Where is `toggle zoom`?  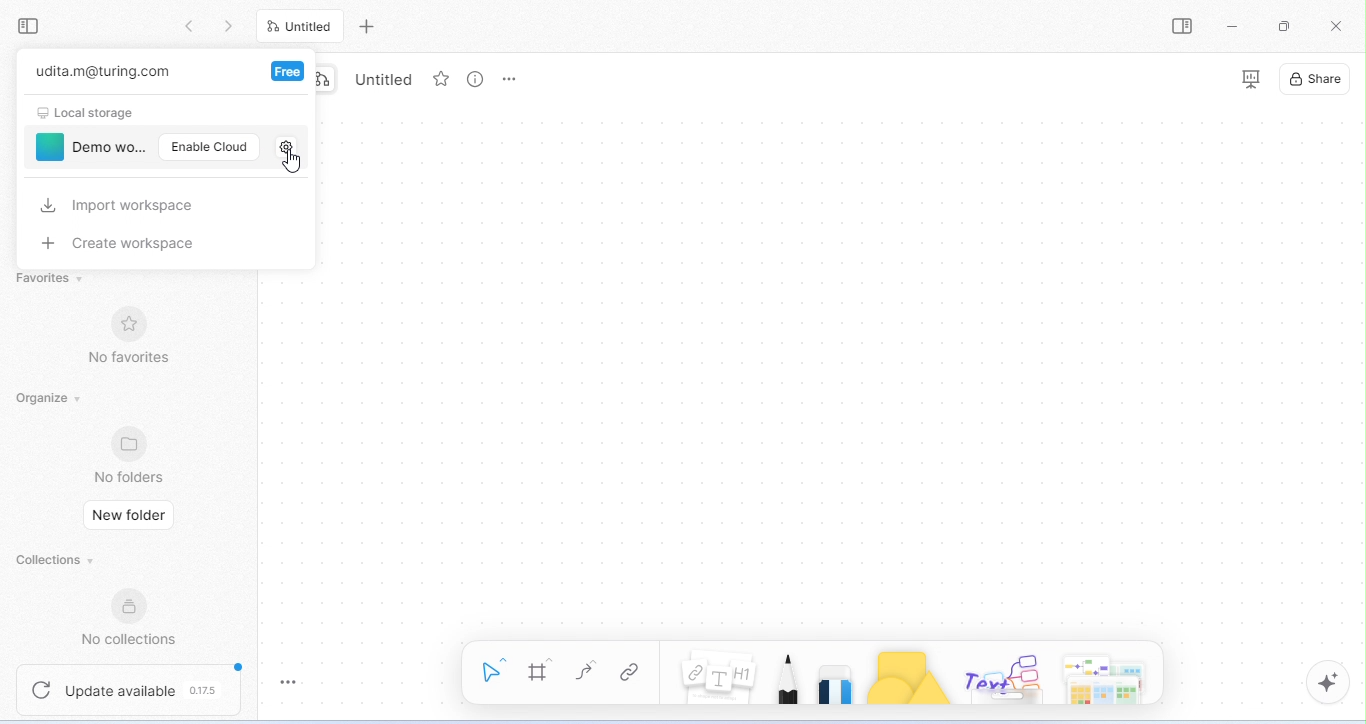
toggle zoom is located at coordinates (289, 678).